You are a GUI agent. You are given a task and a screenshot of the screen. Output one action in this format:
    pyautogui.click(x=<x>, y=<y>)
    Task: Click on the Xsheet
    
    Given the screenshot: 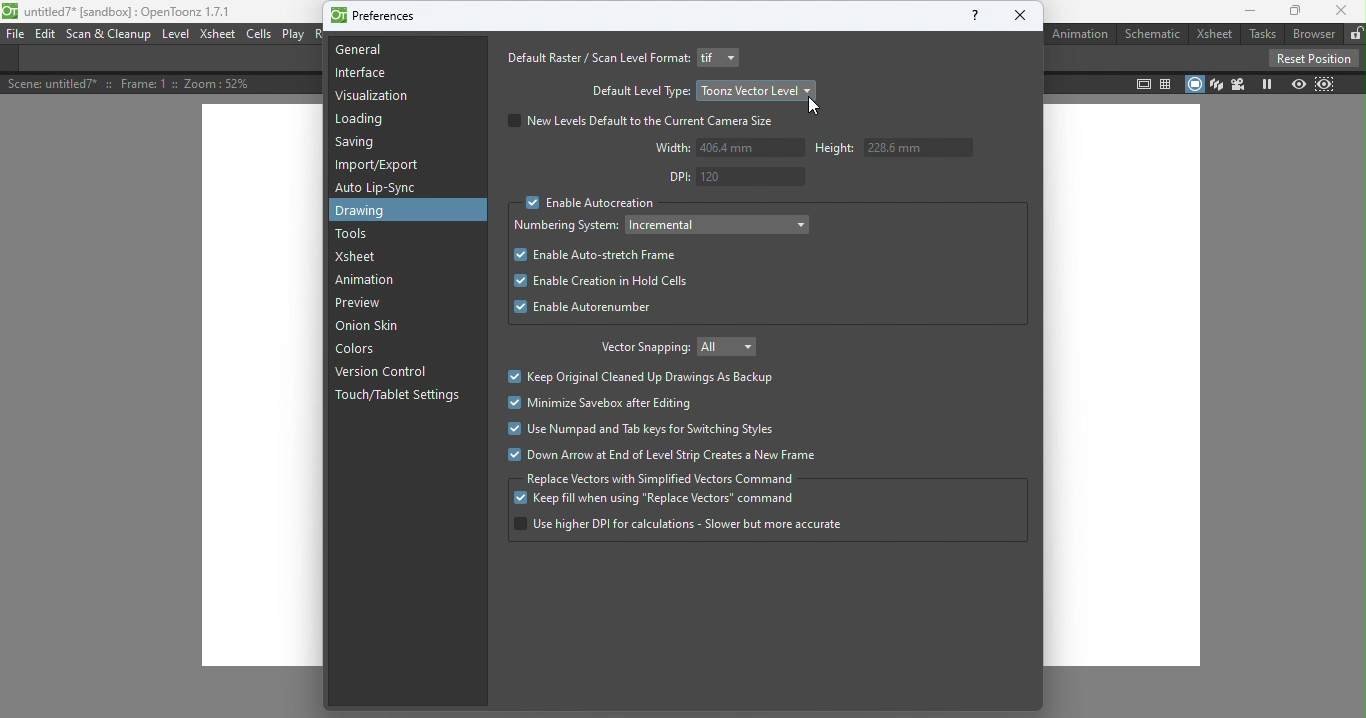 What is the action you would take?
    pyautogui.click(x=216, y=36)
    